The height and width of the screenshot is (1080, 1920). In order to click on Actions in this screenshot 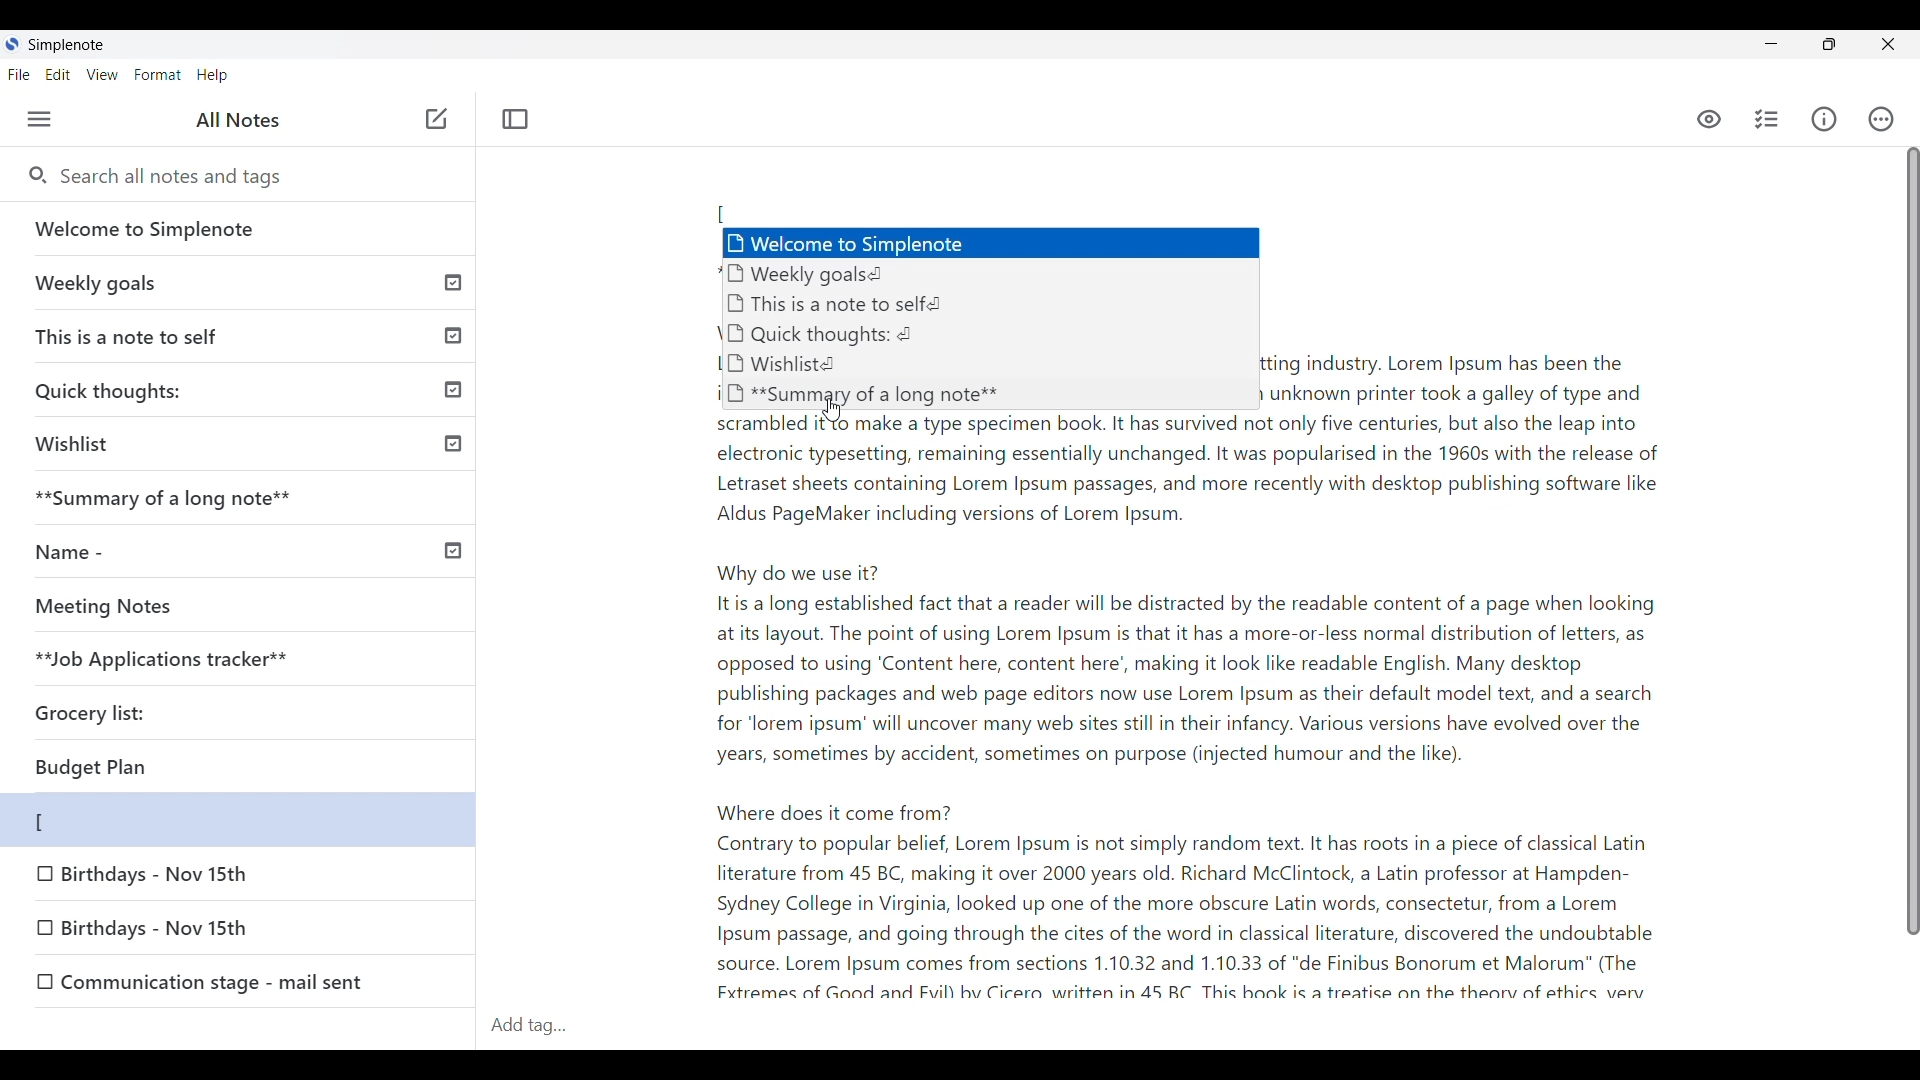, I will do `click(1882, 119)`.